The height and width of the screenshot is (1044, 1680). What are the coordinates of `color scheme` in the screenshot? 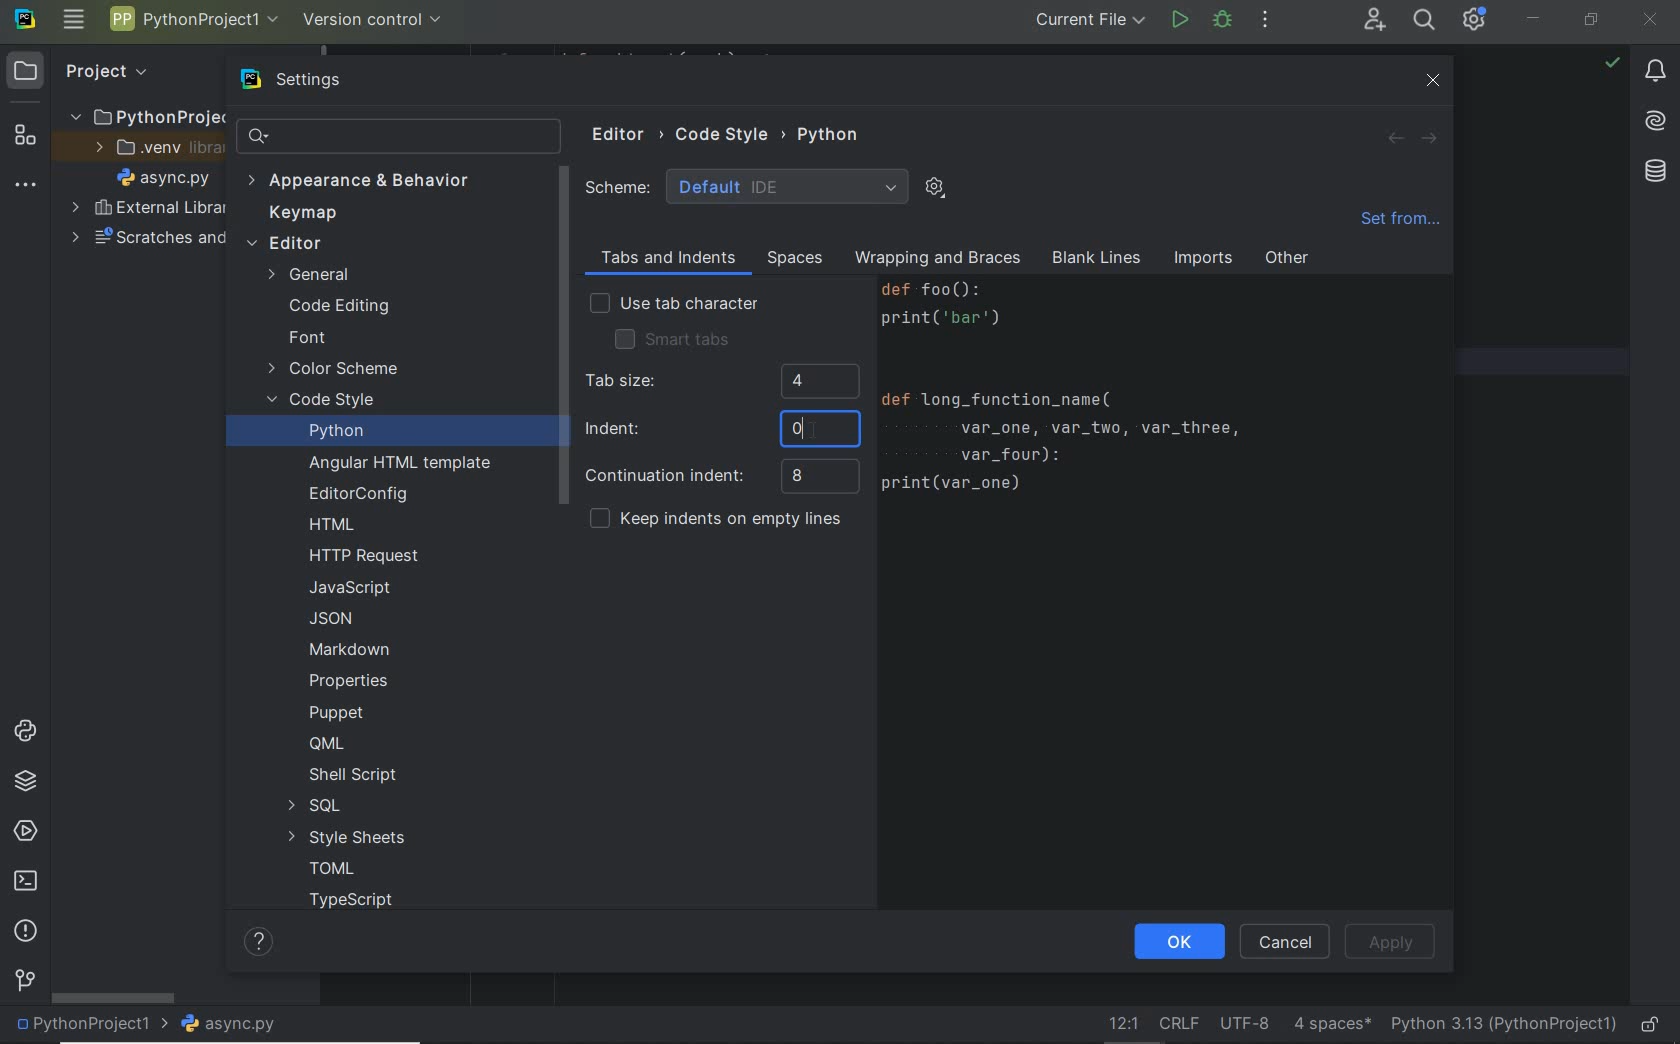 It's located at (334, 371).